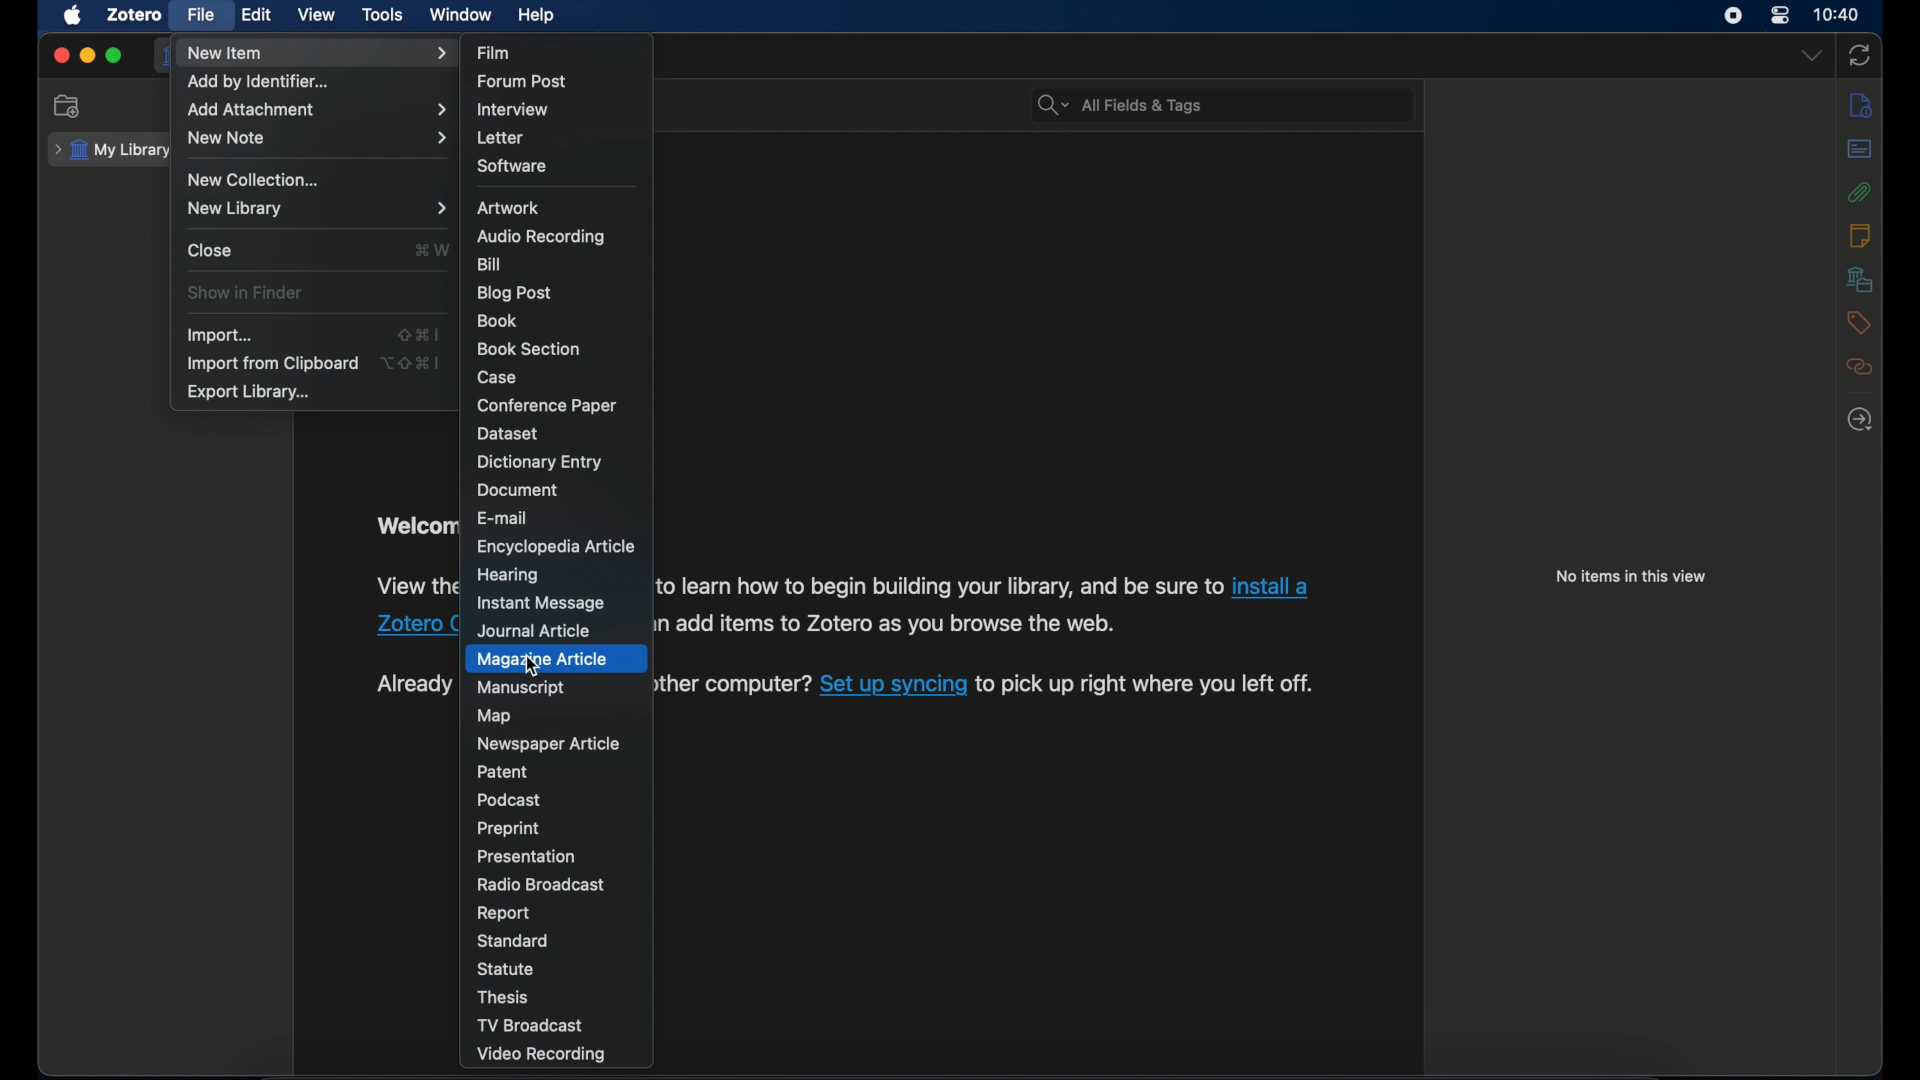 The height and width of the screenshot is (1080, 1920). Describe the element at coordinates (491, 264) in the screenshot. I see `bill` at that location.